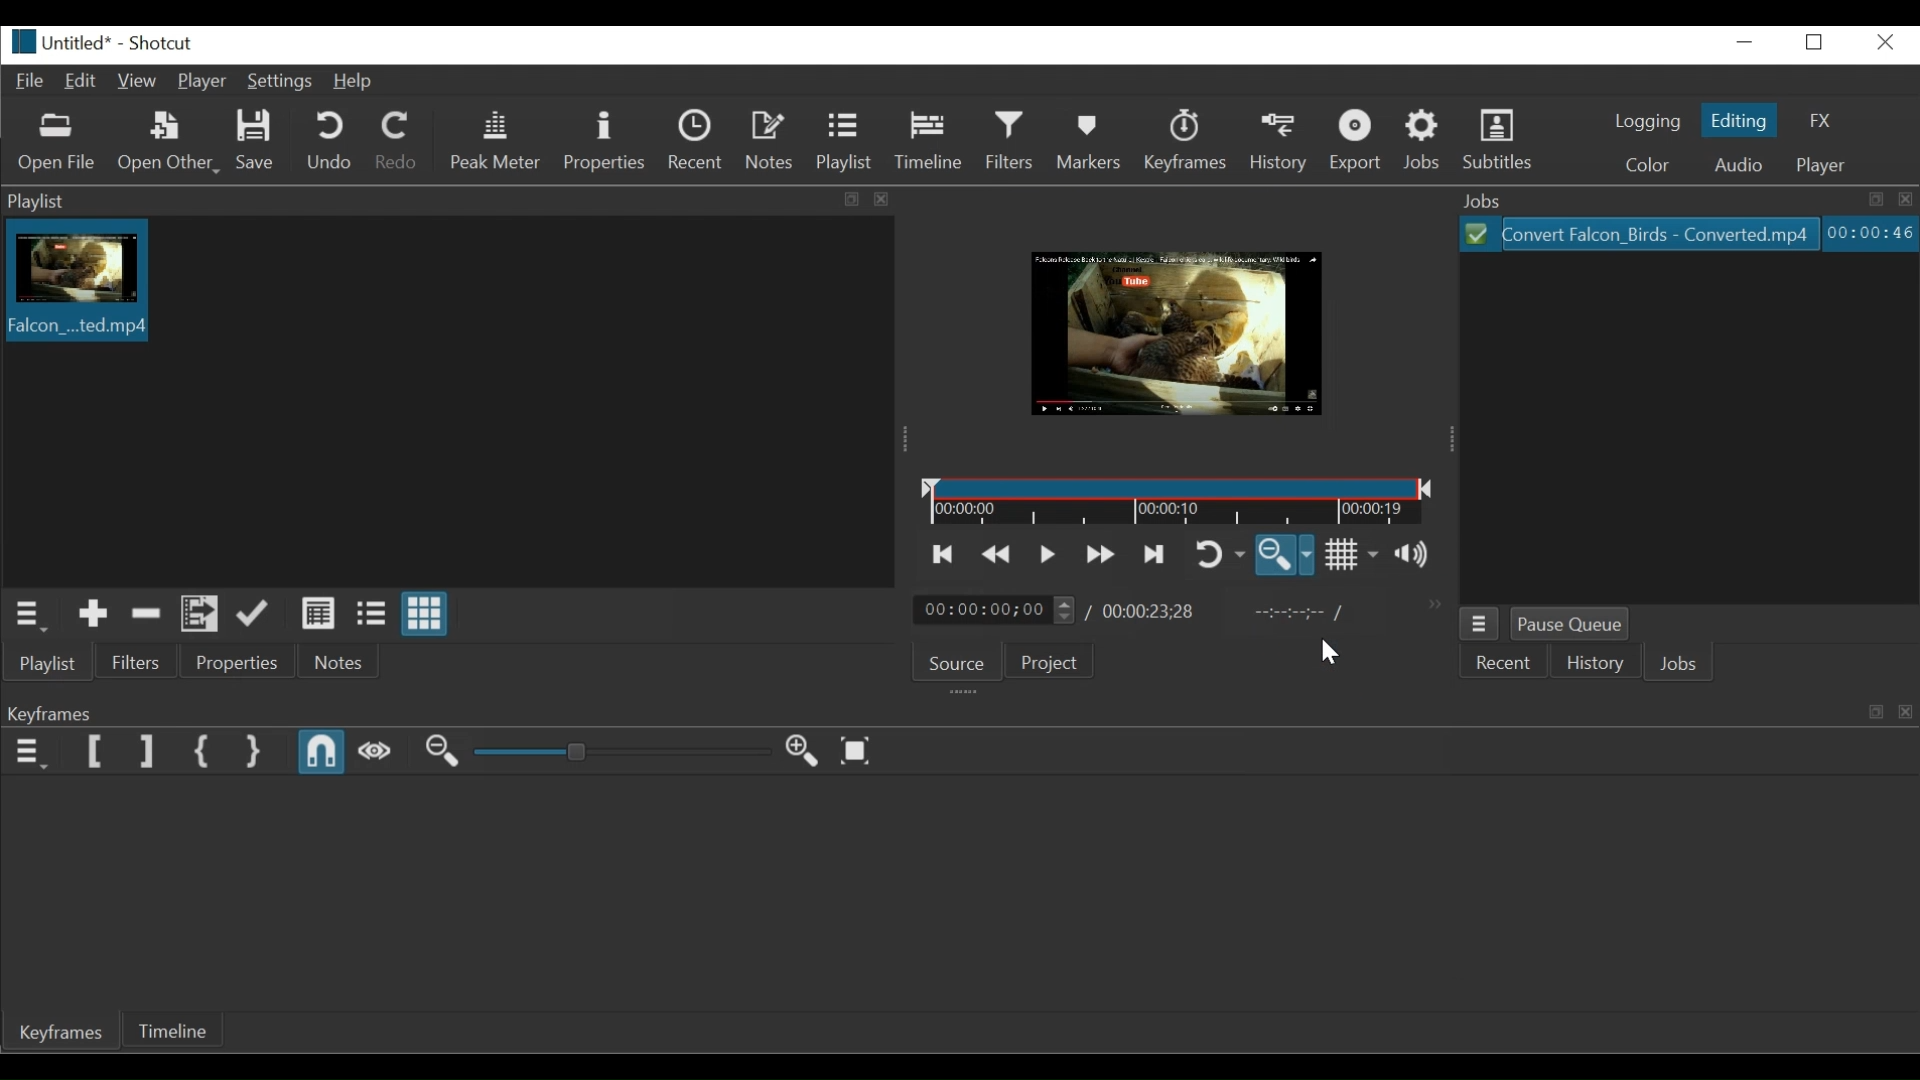  Describe the element at coordinates (1298, 608) in the screenshot. I see `in point` at that location.